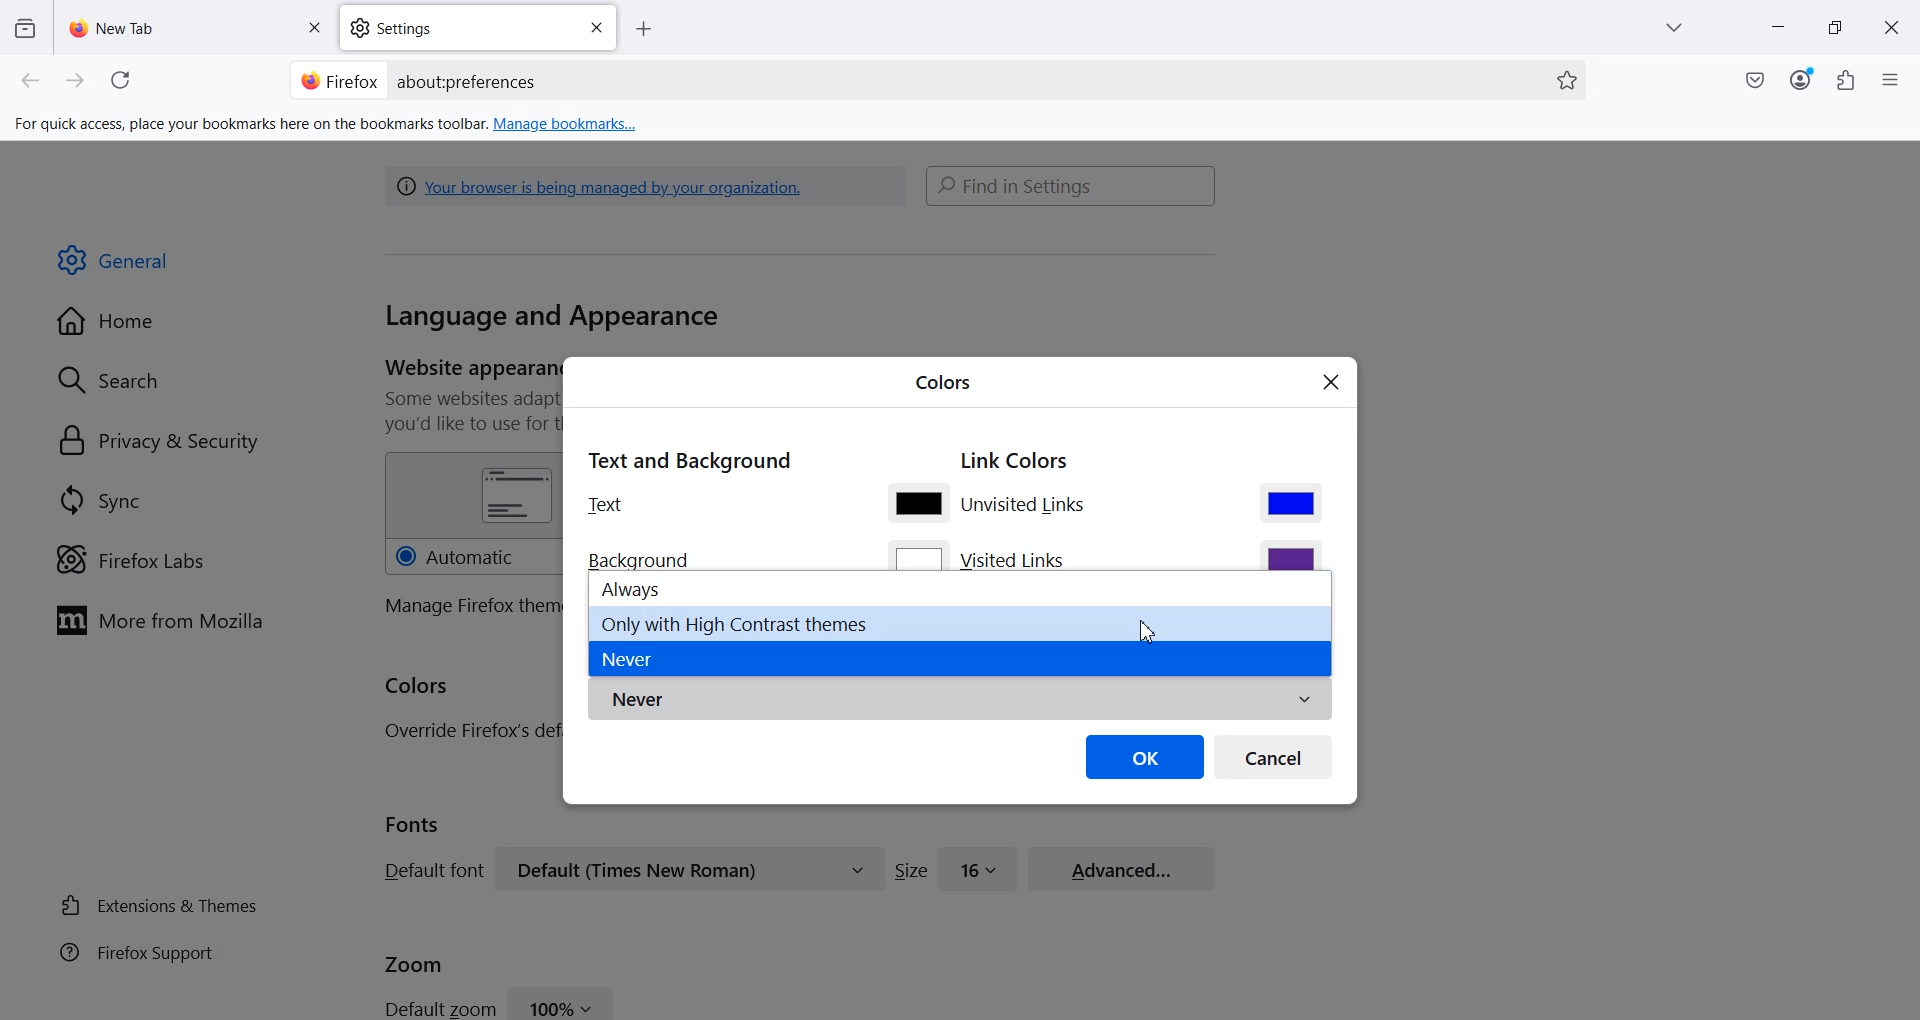 This screenshot has height=1020, width=1920. Describe the element at coordinates (1151, 632) in the screenshot. I see `Cursor` at that location.